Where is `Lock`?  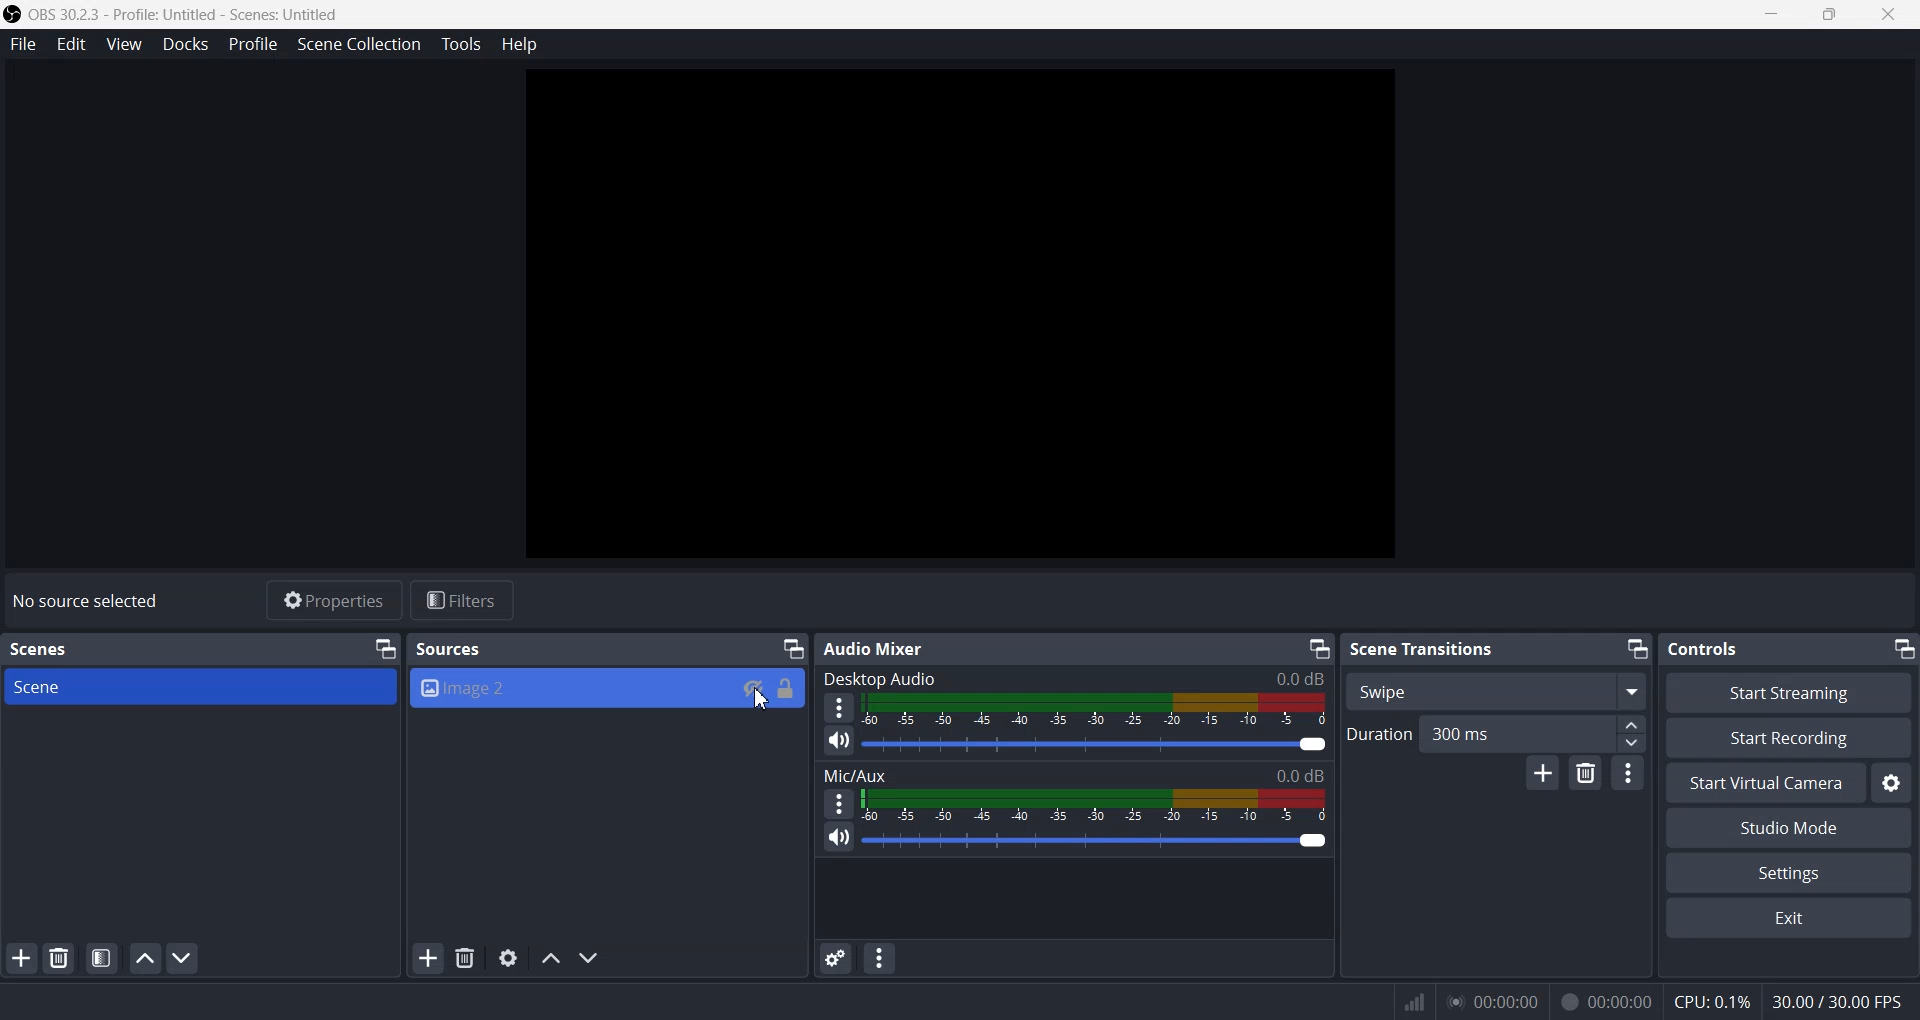
Lock is located at coordinates (786, 687).